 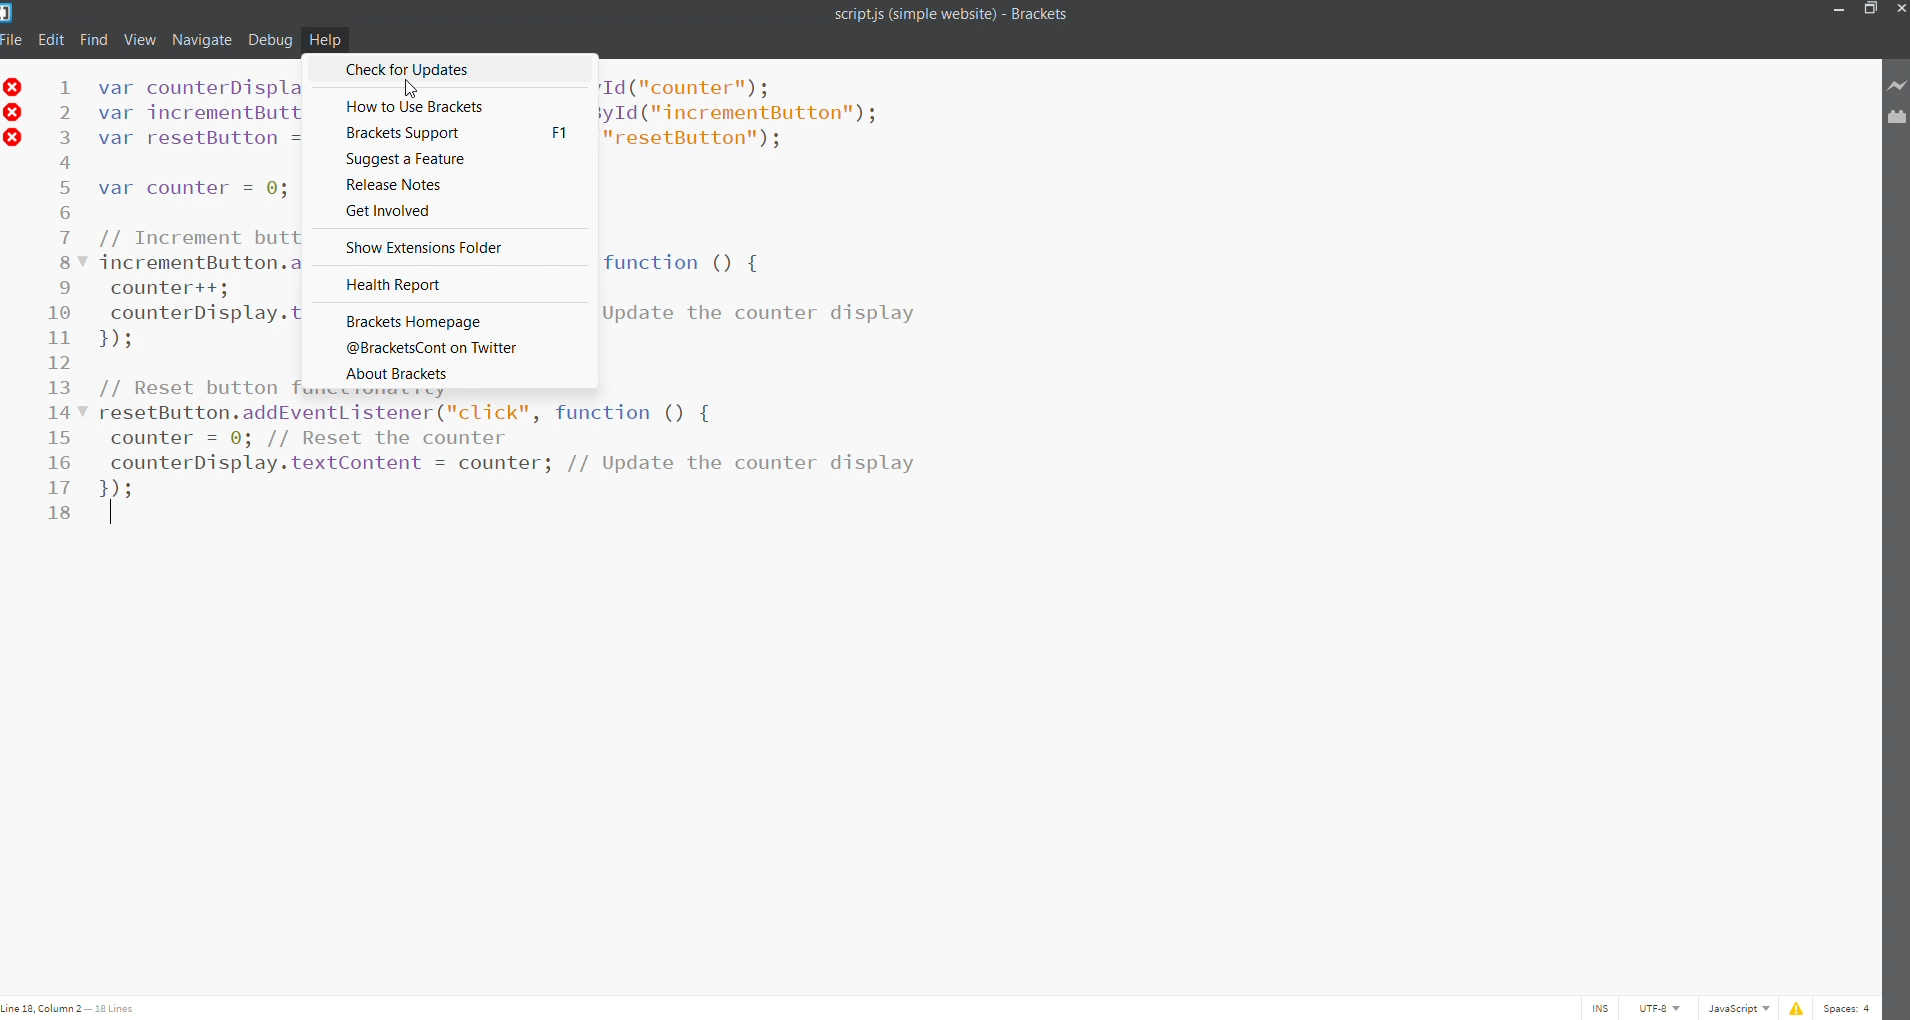 What do you see at coordinates (1849, 1009) in the screenshot?
I see `space count ` at bounding box center [1849, 1009].